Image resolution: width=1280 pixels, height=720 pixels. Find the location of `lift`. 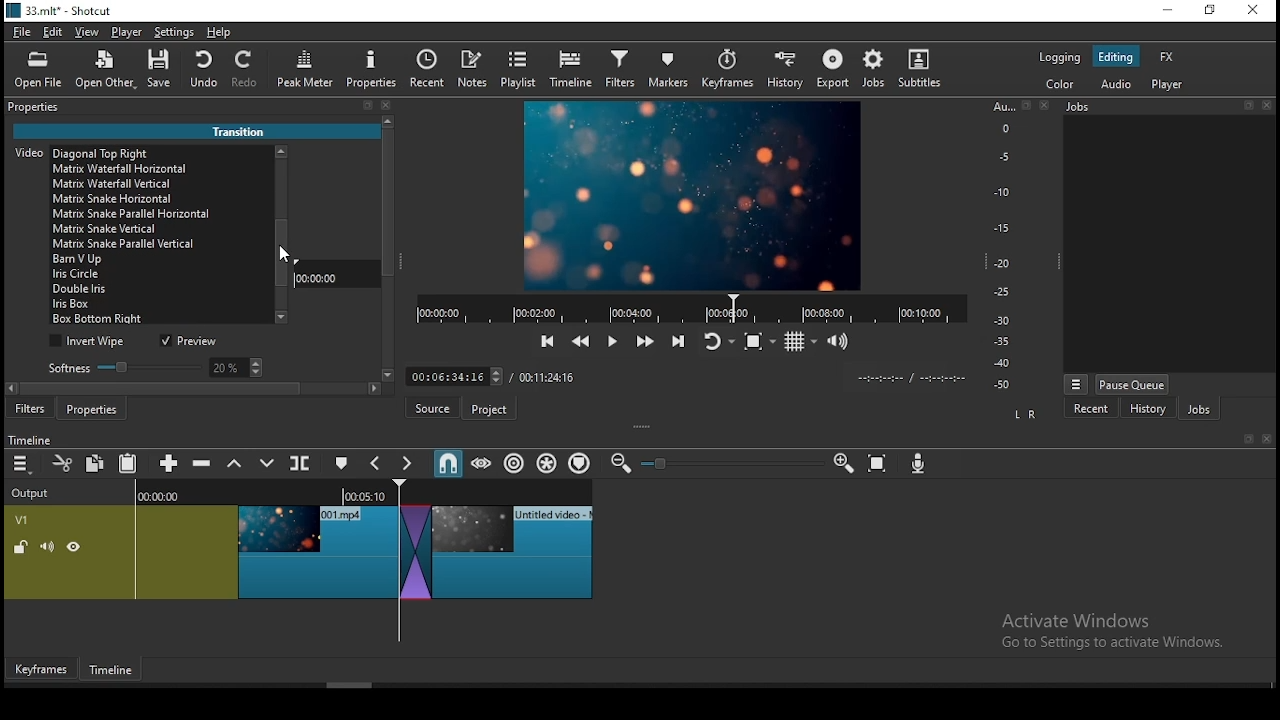

lift is located at coordinates (235, 464).